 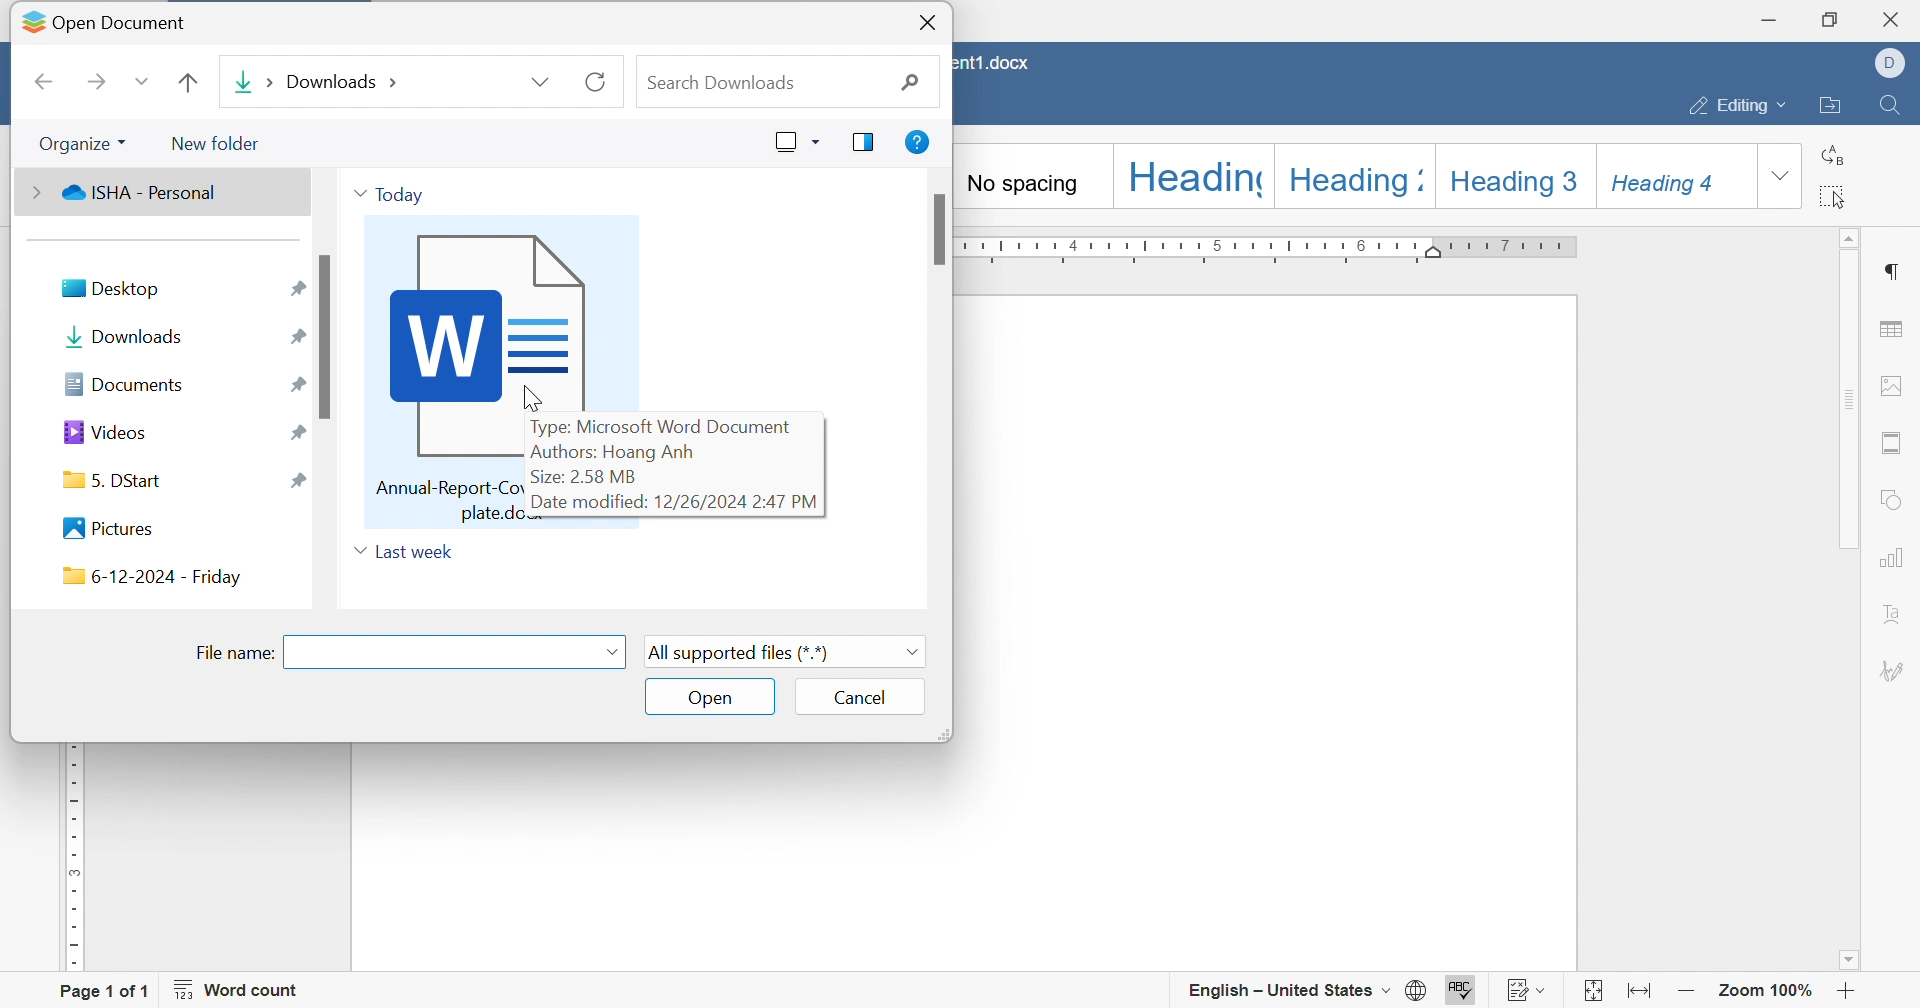 What do you see at coordinates (216, 145) in the screenshot?
I see `new folder` at bounding box center [216, 145].